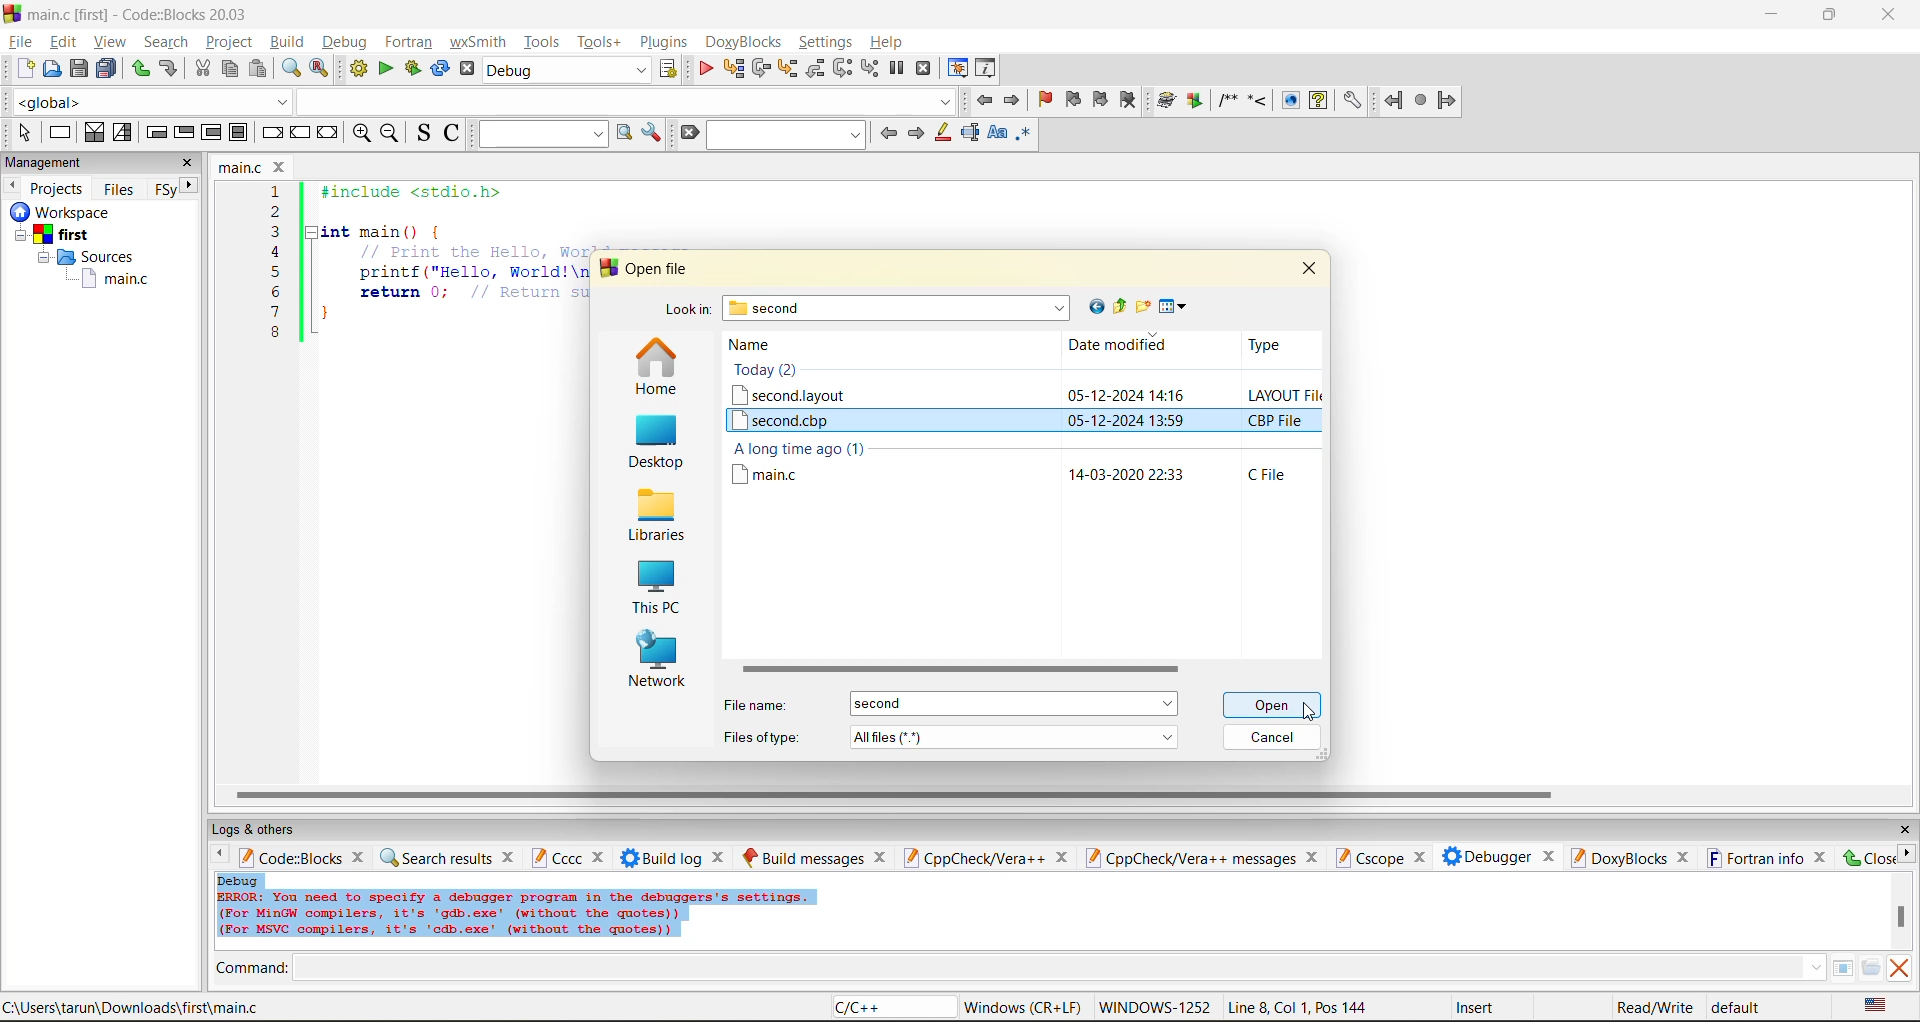  Describe the element at coordinates (899, 308) in the screenshot. I see `folder name` at that location.